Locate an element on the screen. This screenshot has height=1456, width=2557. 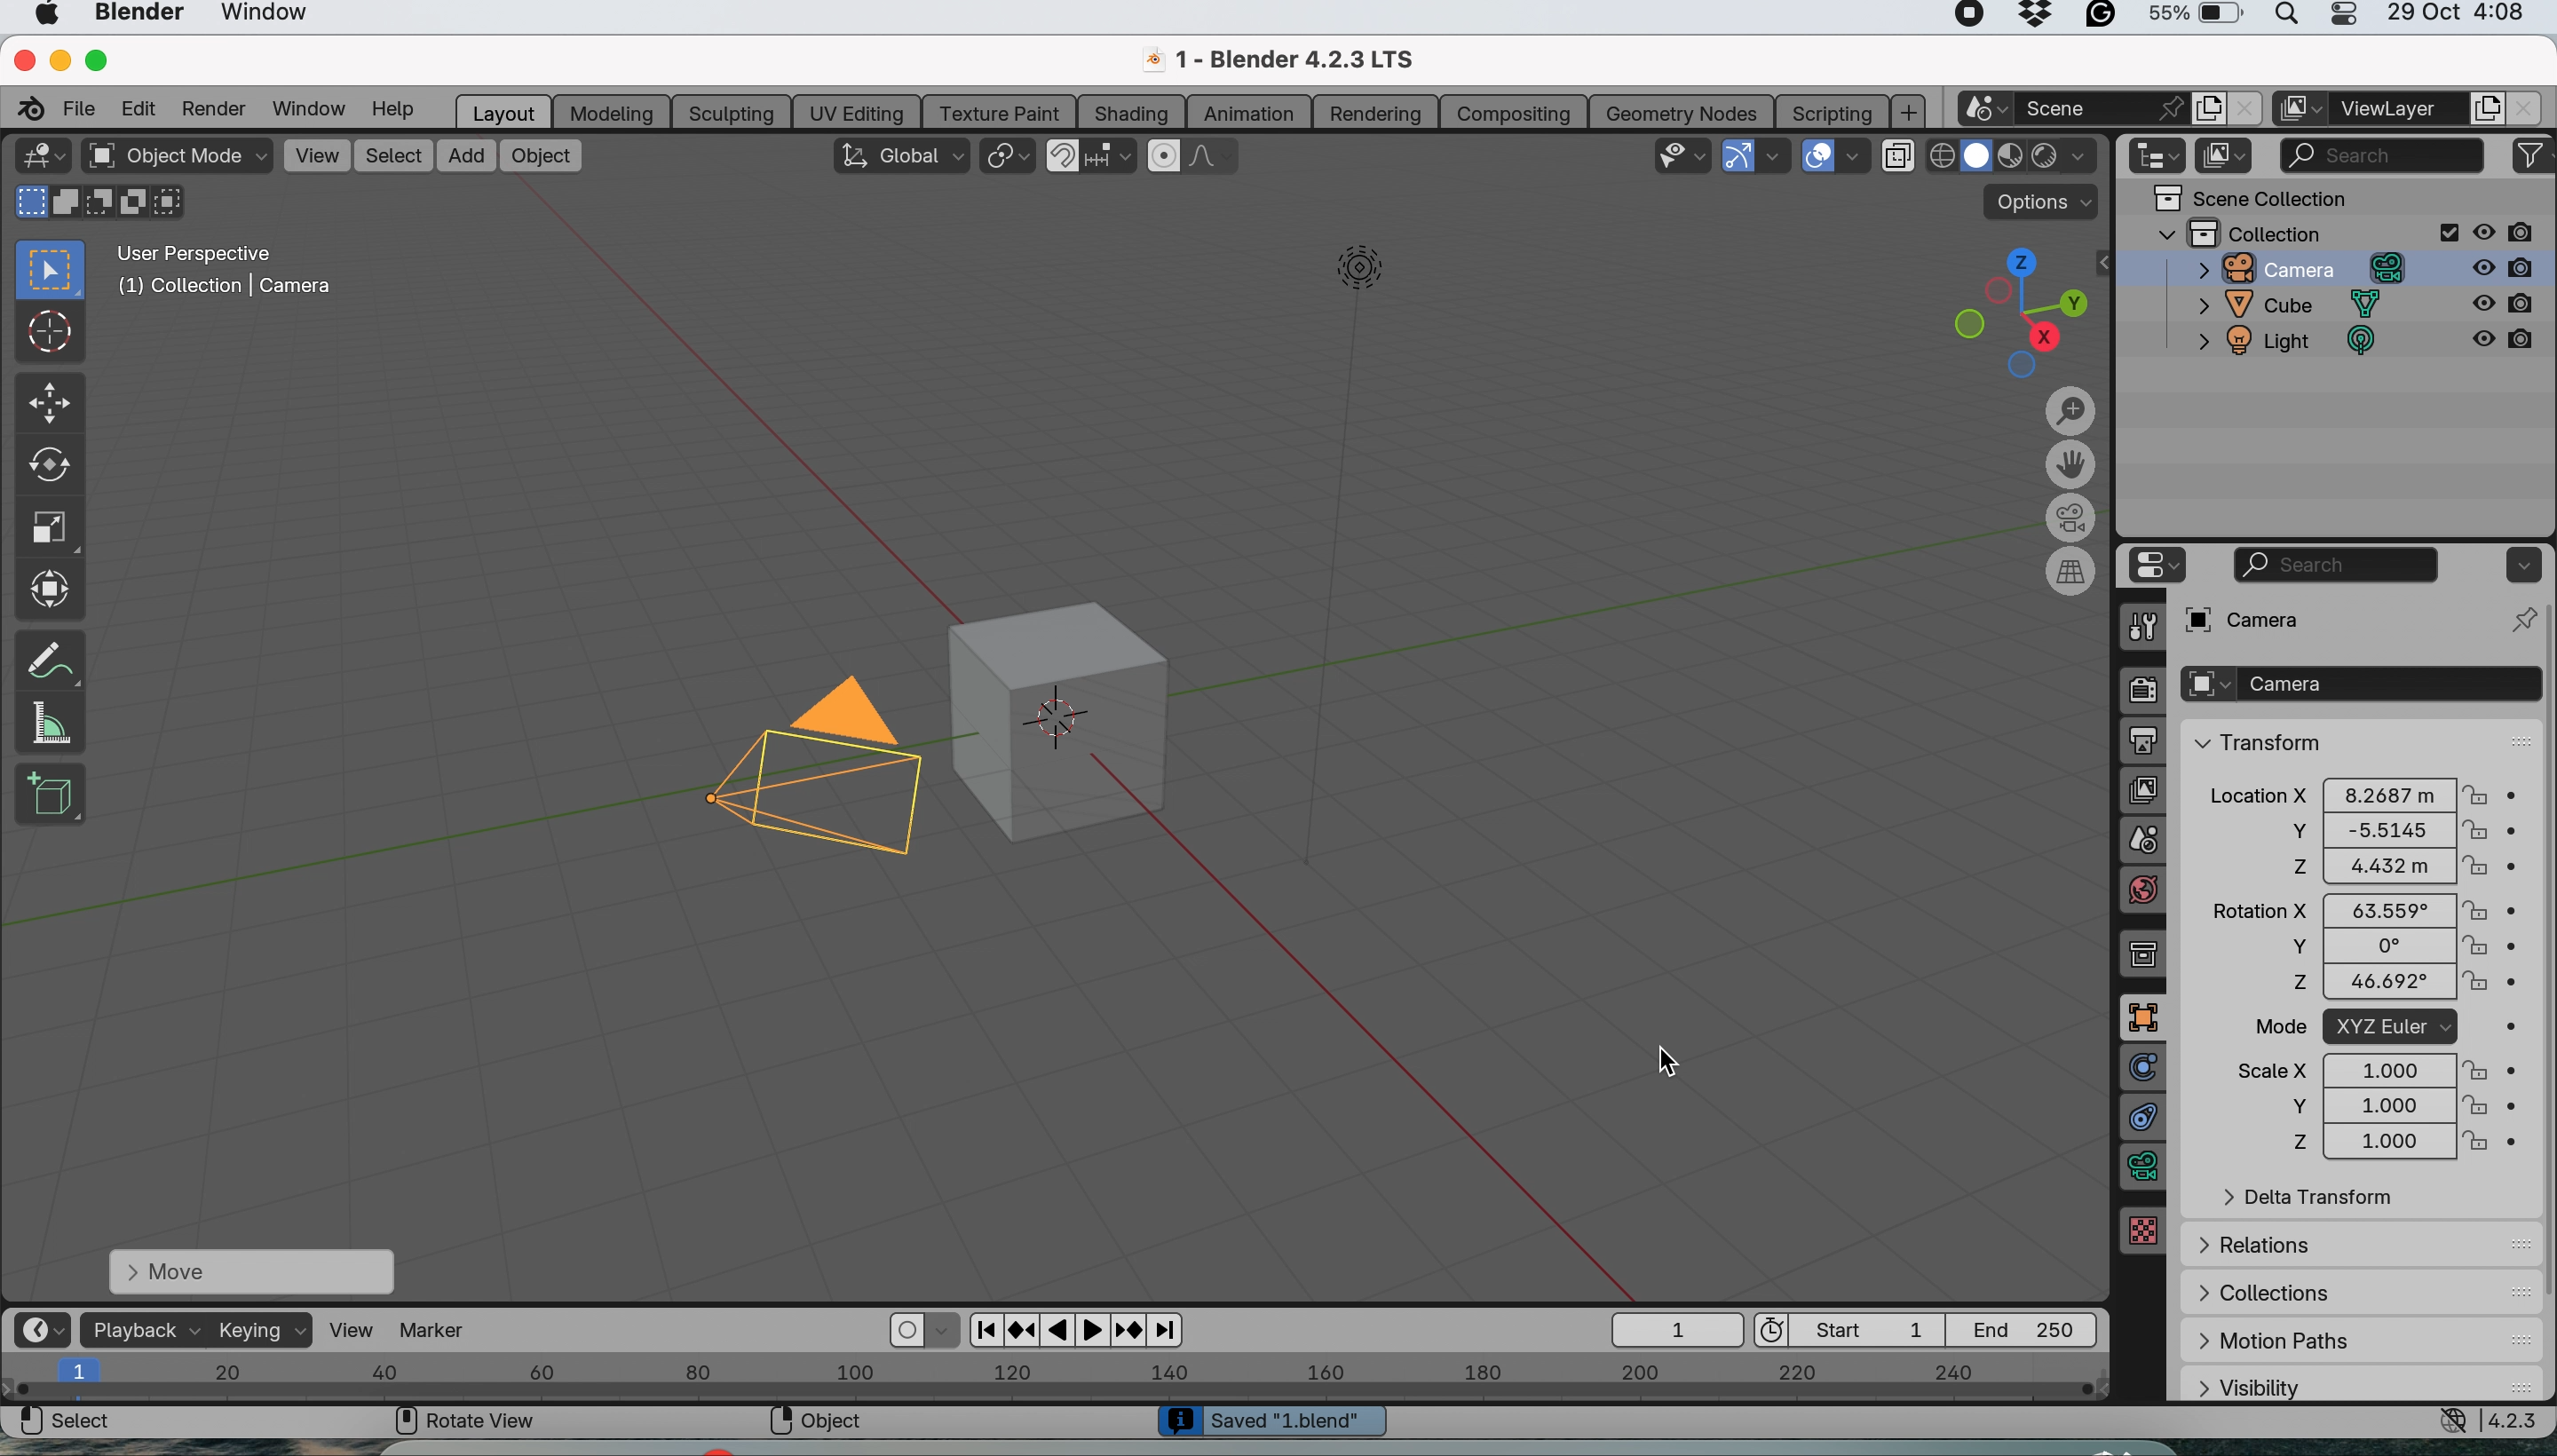
switch current view is located at coordinates (2067, 574).